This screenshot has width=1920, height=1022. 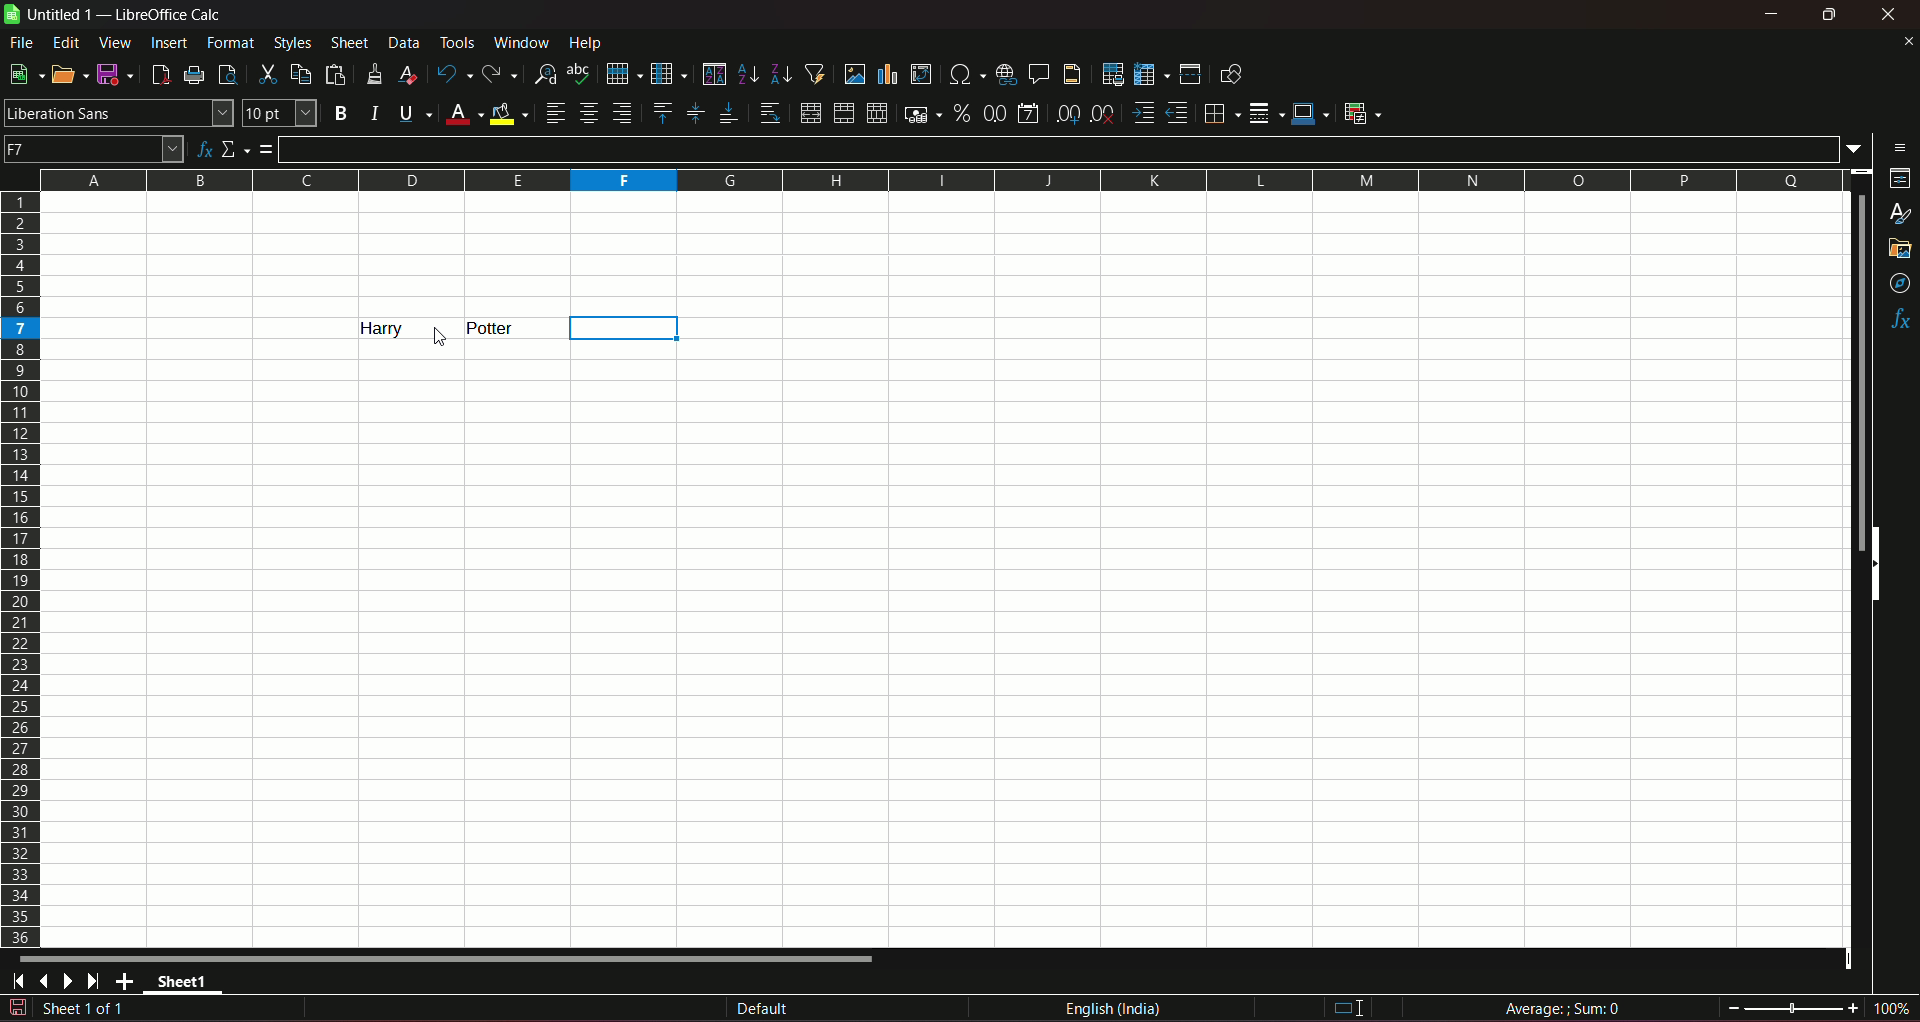 What do you see at coordinates (72, 982) in the screenshot?
I see `scroll to next` at bounding box center [72, 982].